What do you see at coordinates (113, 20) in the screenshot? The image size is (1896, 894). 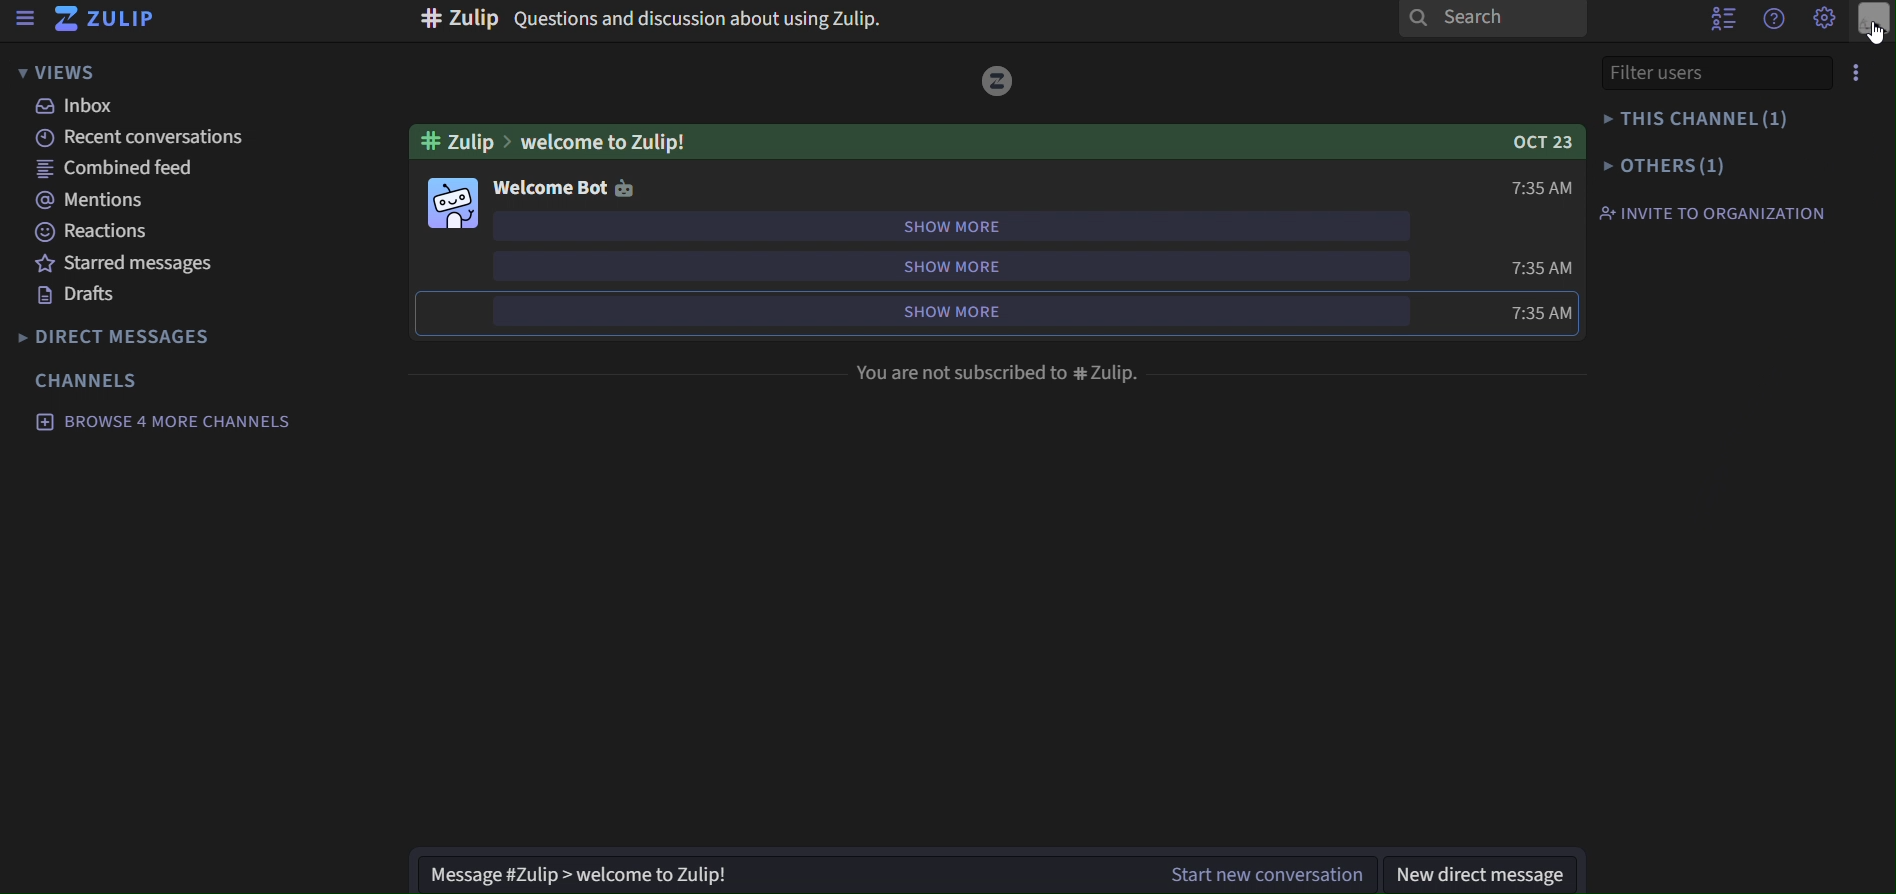 I see `zulip` at bounding box center [113, 20].